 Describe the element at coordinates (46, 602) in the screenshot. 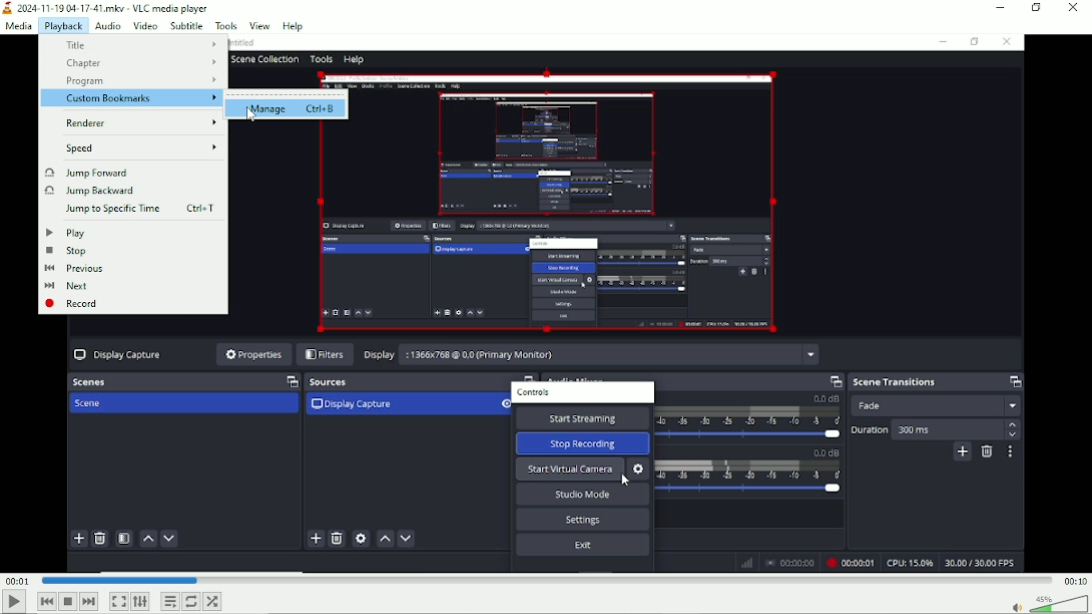

I see `Previous` at that location.